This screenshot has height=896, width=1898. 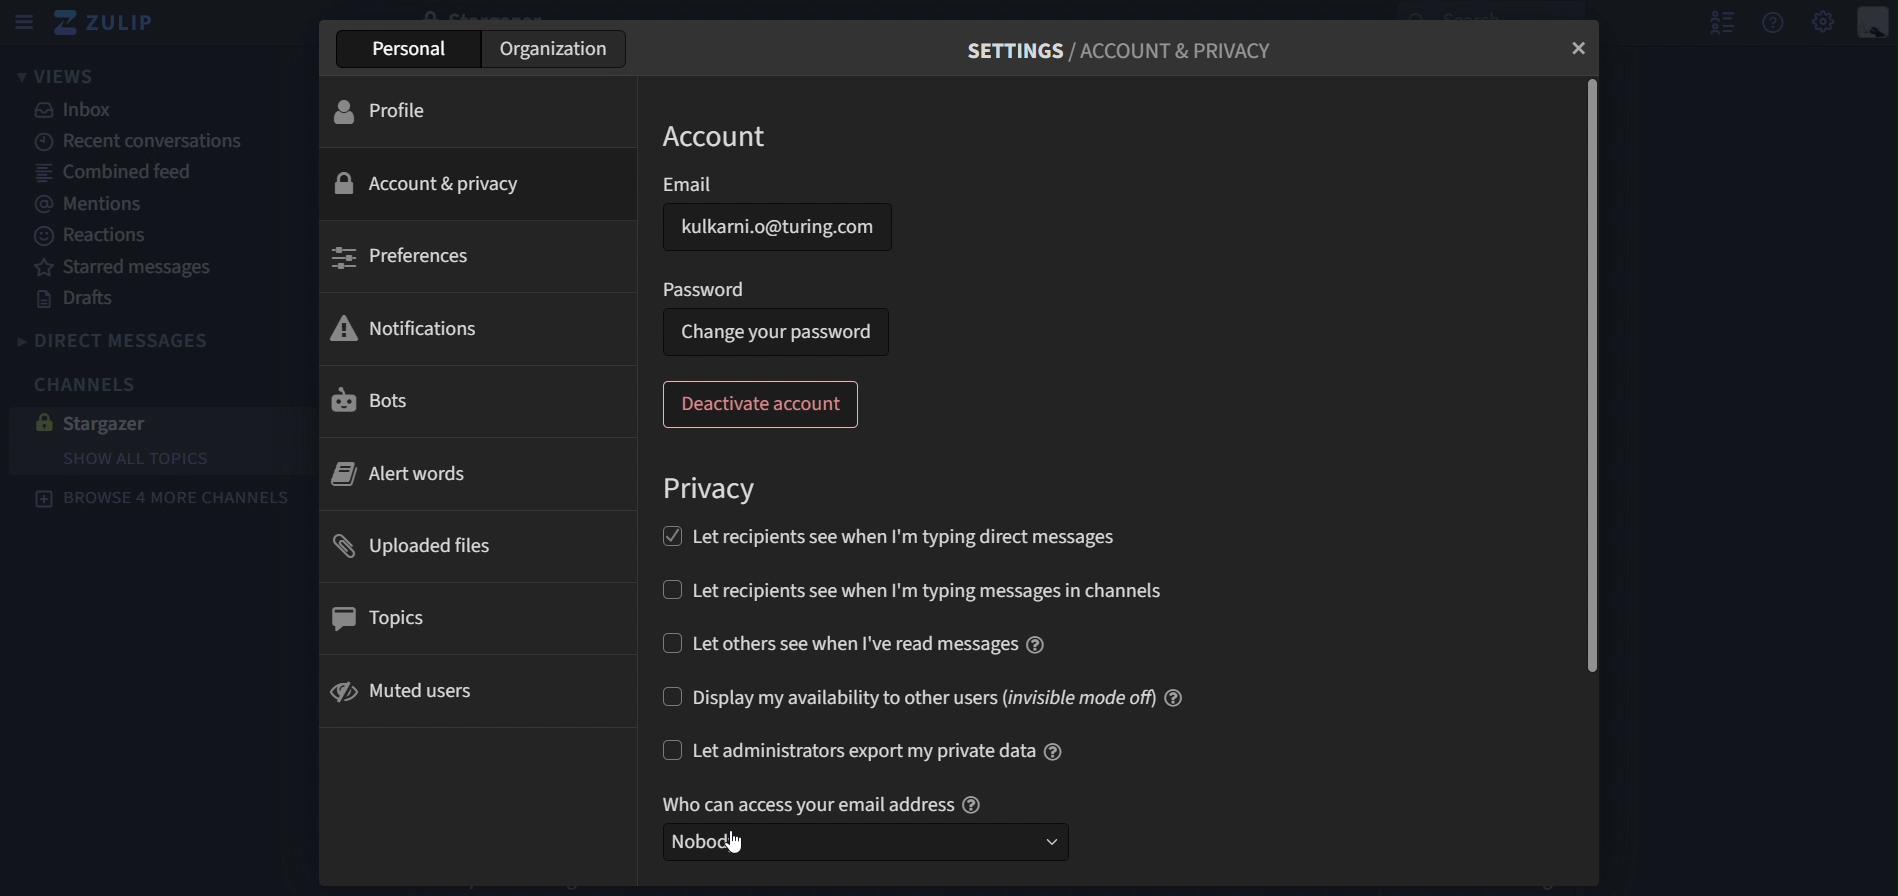 What do you see at coordinates (690, 184) in the screenshot?
I see `email` at bounding box center [690, 184].